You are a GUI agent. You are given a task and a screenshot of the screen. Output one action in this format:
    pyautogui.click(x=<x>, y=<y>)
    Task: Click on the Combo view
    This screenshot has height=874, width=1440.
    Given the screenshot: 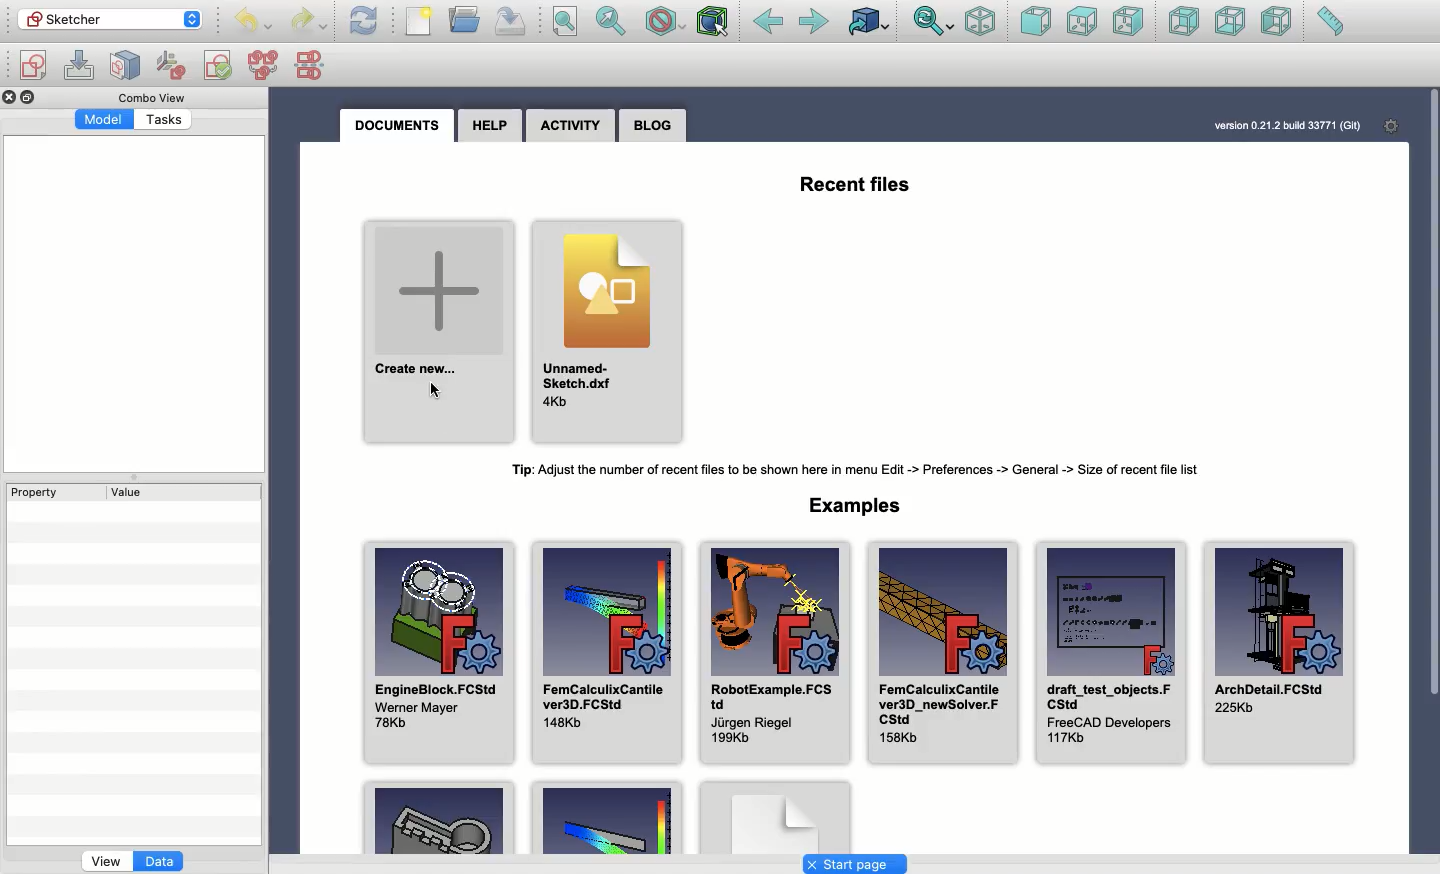 What is the action you would take?
    pyautogui.click(x=151, y=99)
    